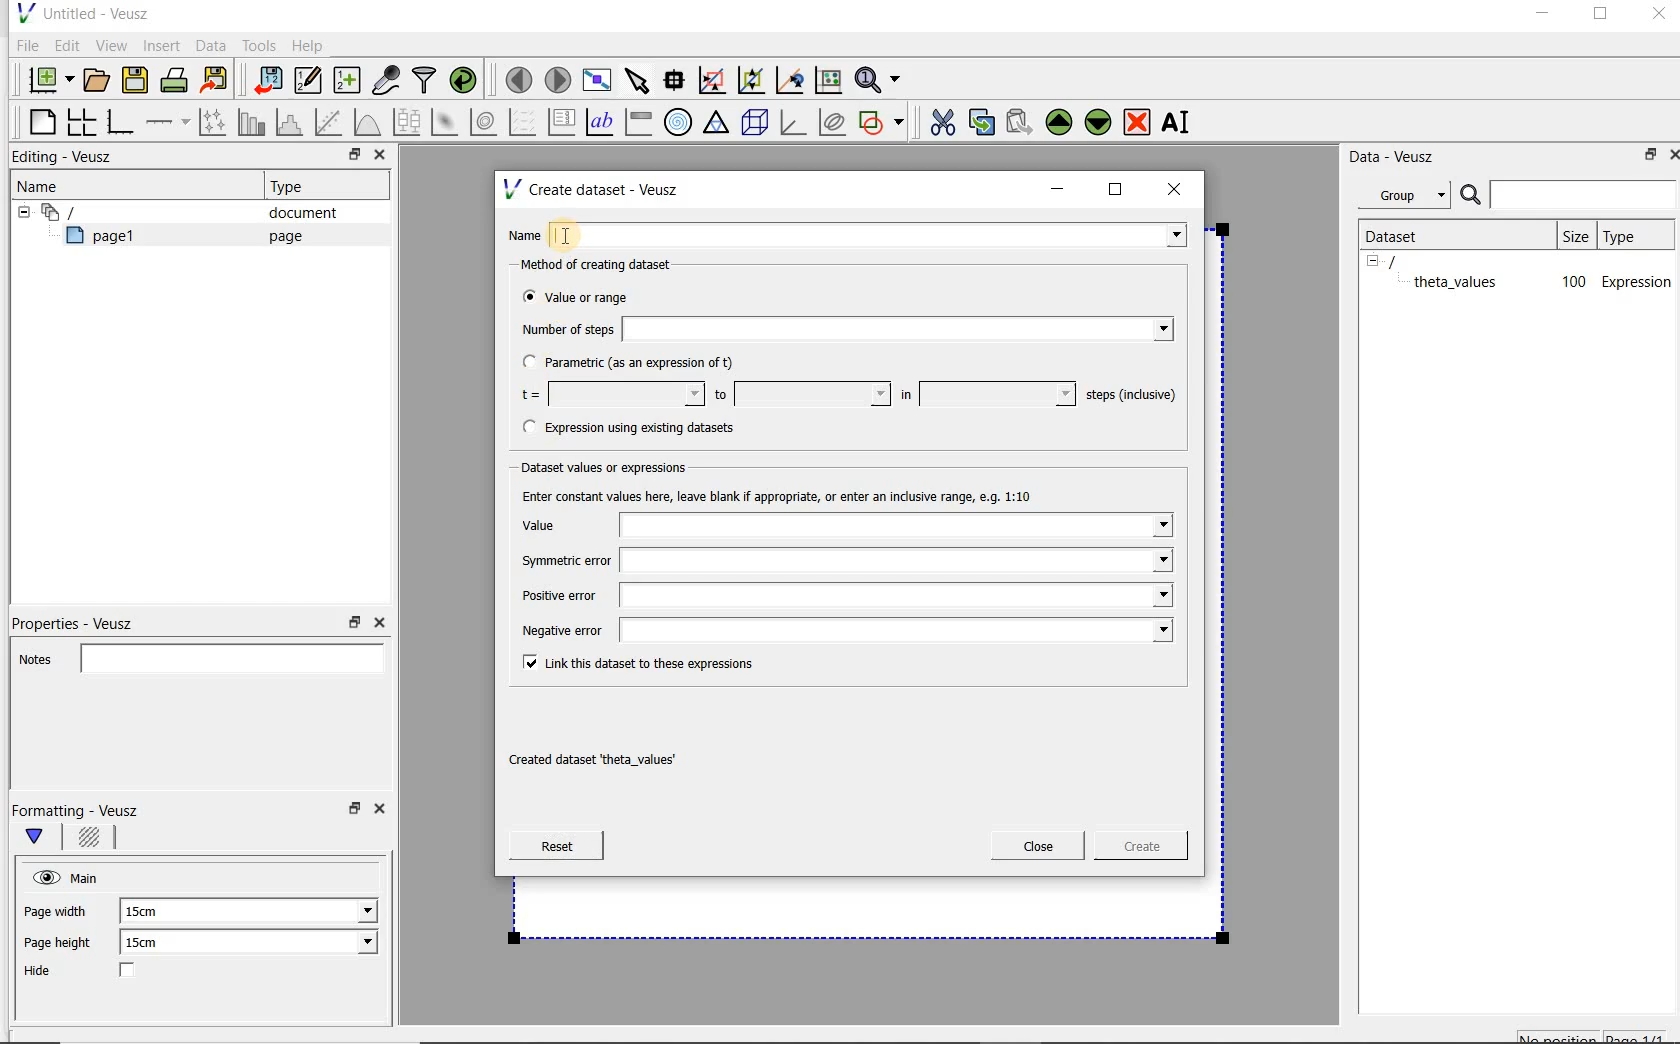 This screenshot has height=1044, width=1680. Describe the element at coordinates (611, 265) in the screenshot. I see `Method of creating dataset:` at that location.